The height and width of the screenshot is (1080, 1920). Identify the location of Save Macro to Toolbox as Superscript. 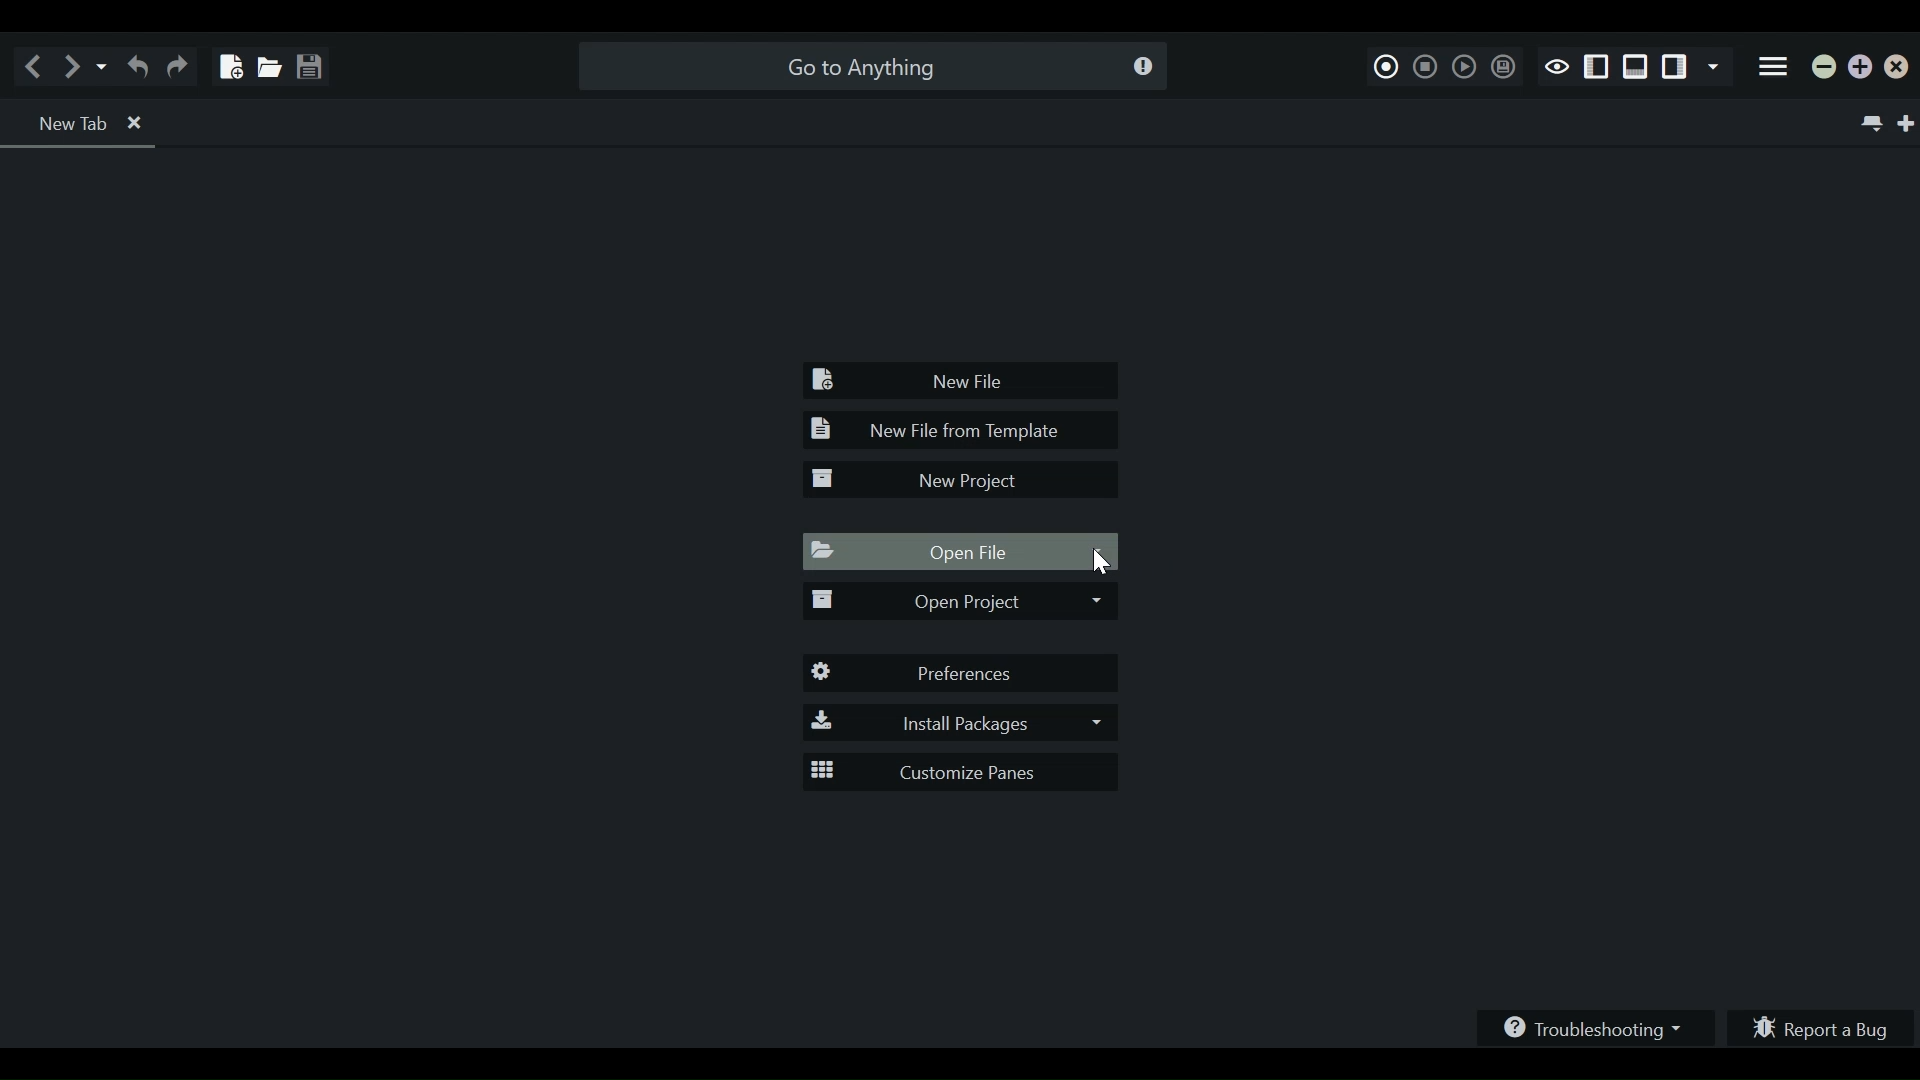
(1501, 67).